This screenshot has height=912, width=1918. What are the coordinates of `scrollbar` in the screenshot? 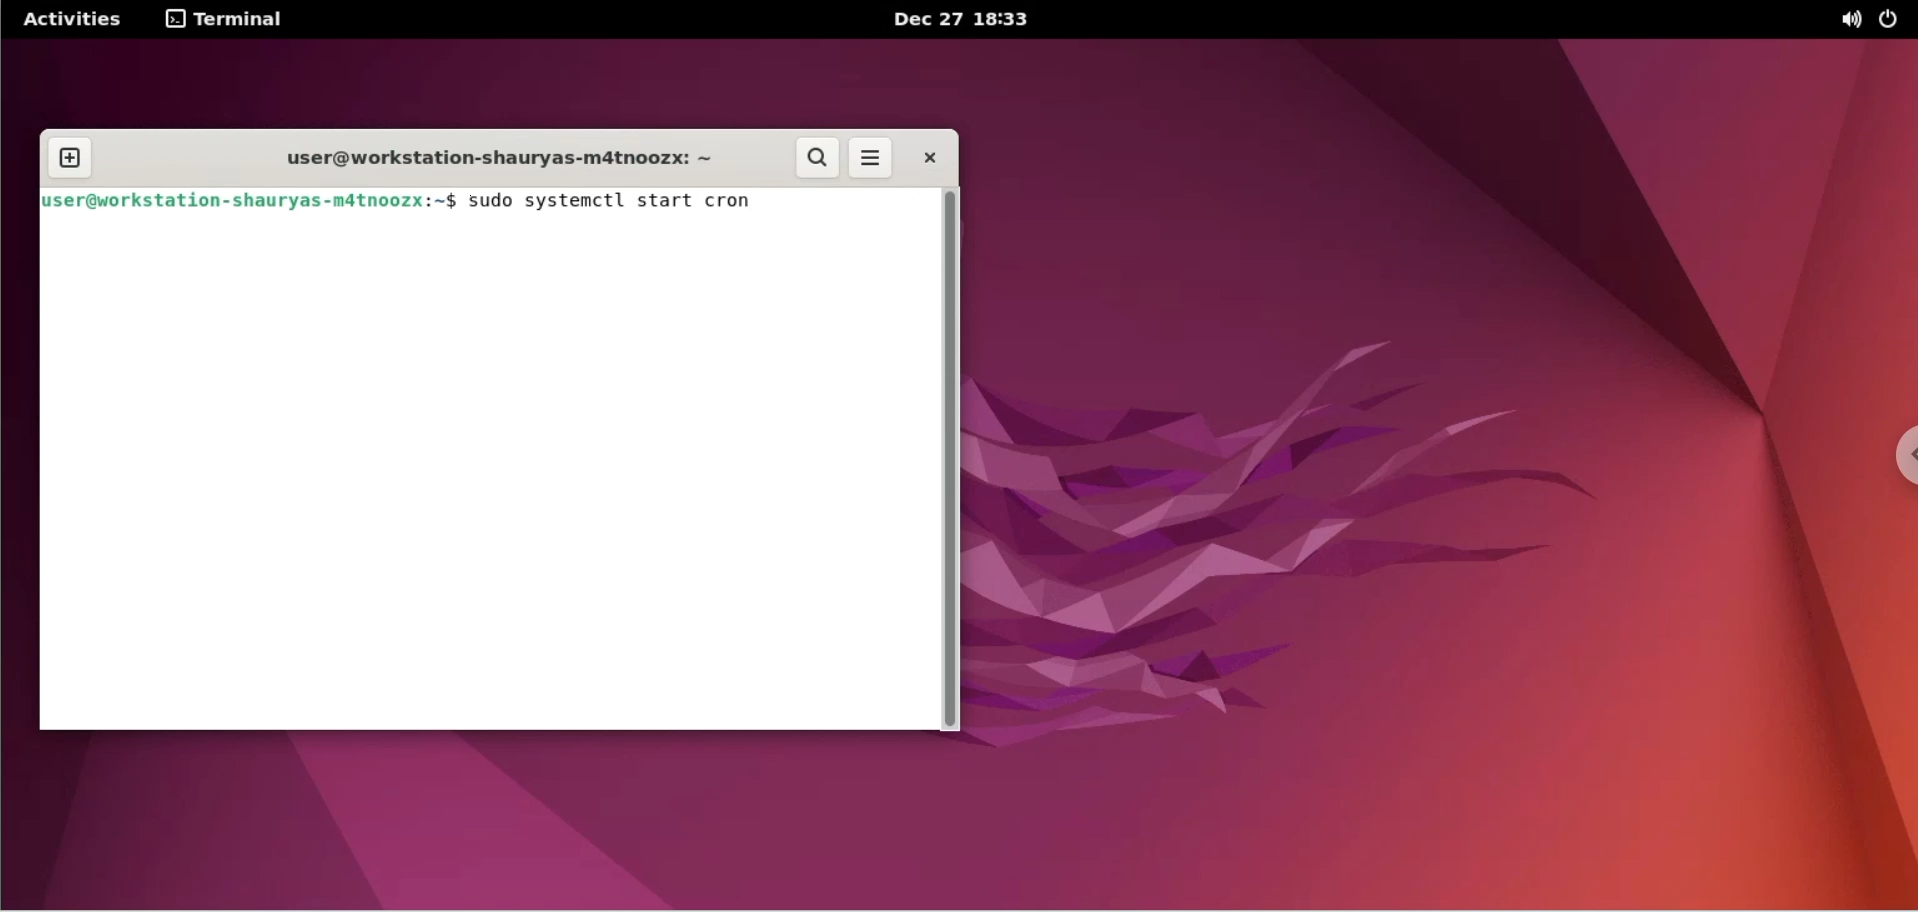 It's located at (955, 461).